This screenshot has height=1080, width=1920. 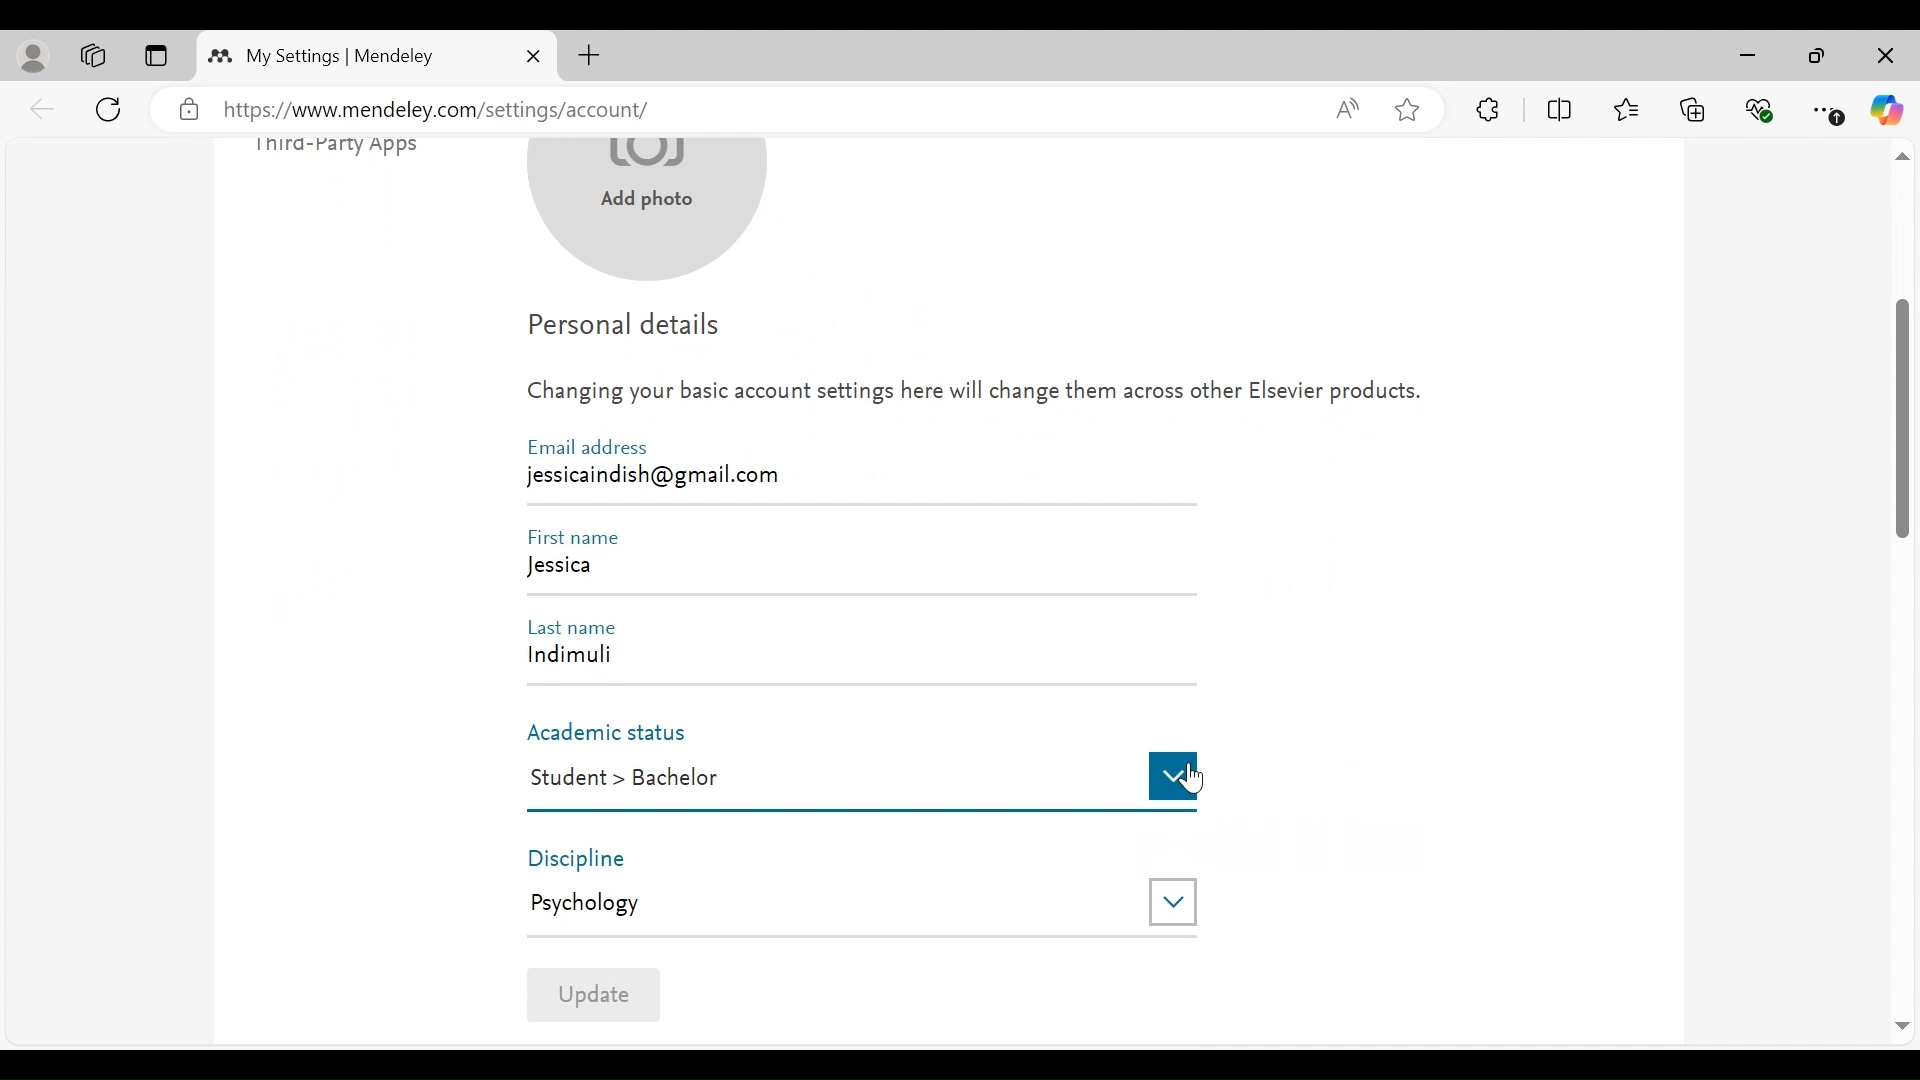 I want to click on Tab Actions Menu, so click(x=155, y=57).